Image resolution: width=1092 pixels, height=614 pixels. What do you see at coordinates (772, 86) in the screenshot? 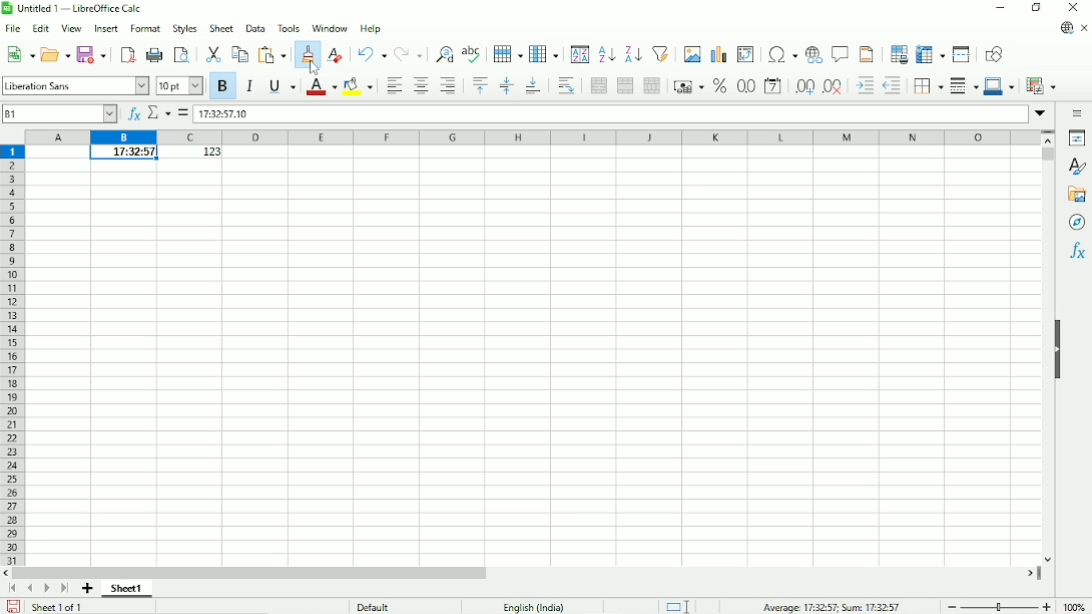
I see `Format as date` at bounding box center [772, 86].